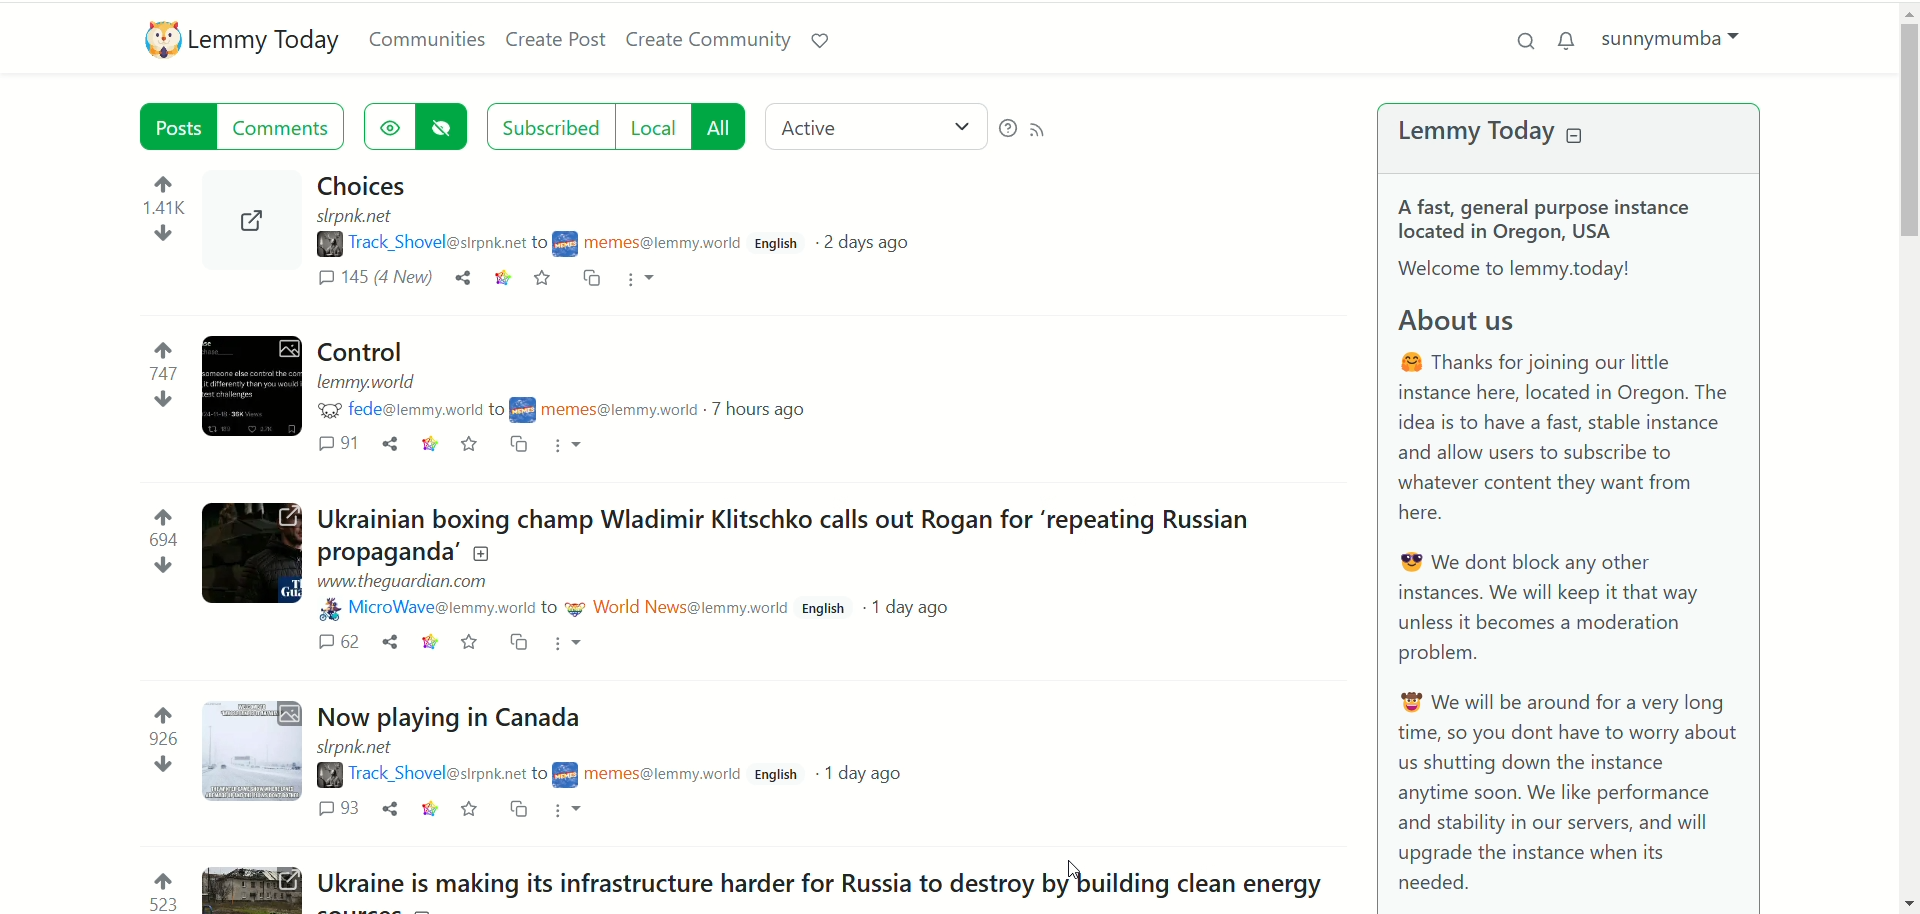 The width and height of the screenshot is (1920, 914). Describe the element at coordinates (336, 642) in the screenshot. I see `comments` at that location.